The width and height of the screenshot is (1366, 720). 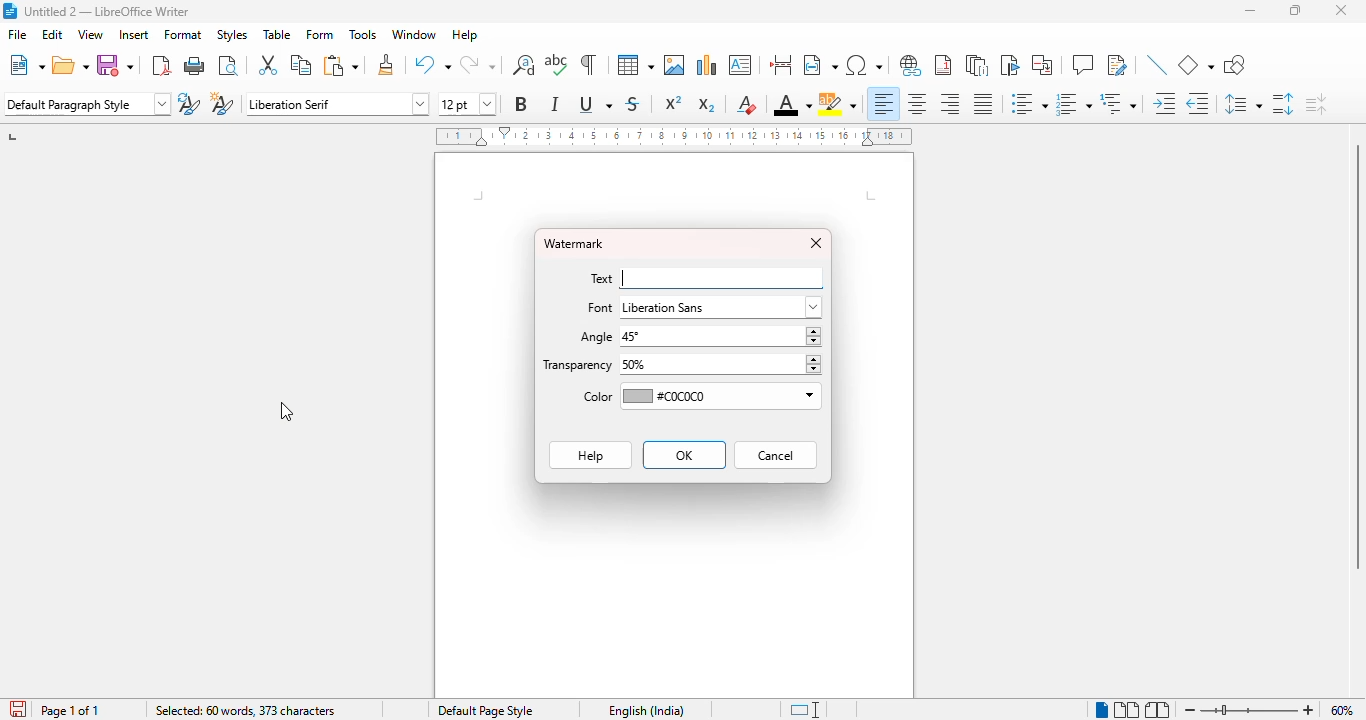 What do you see at coordinates (232, 34) in the screenshot?
I see `styles` at bounding box center [232, 34].